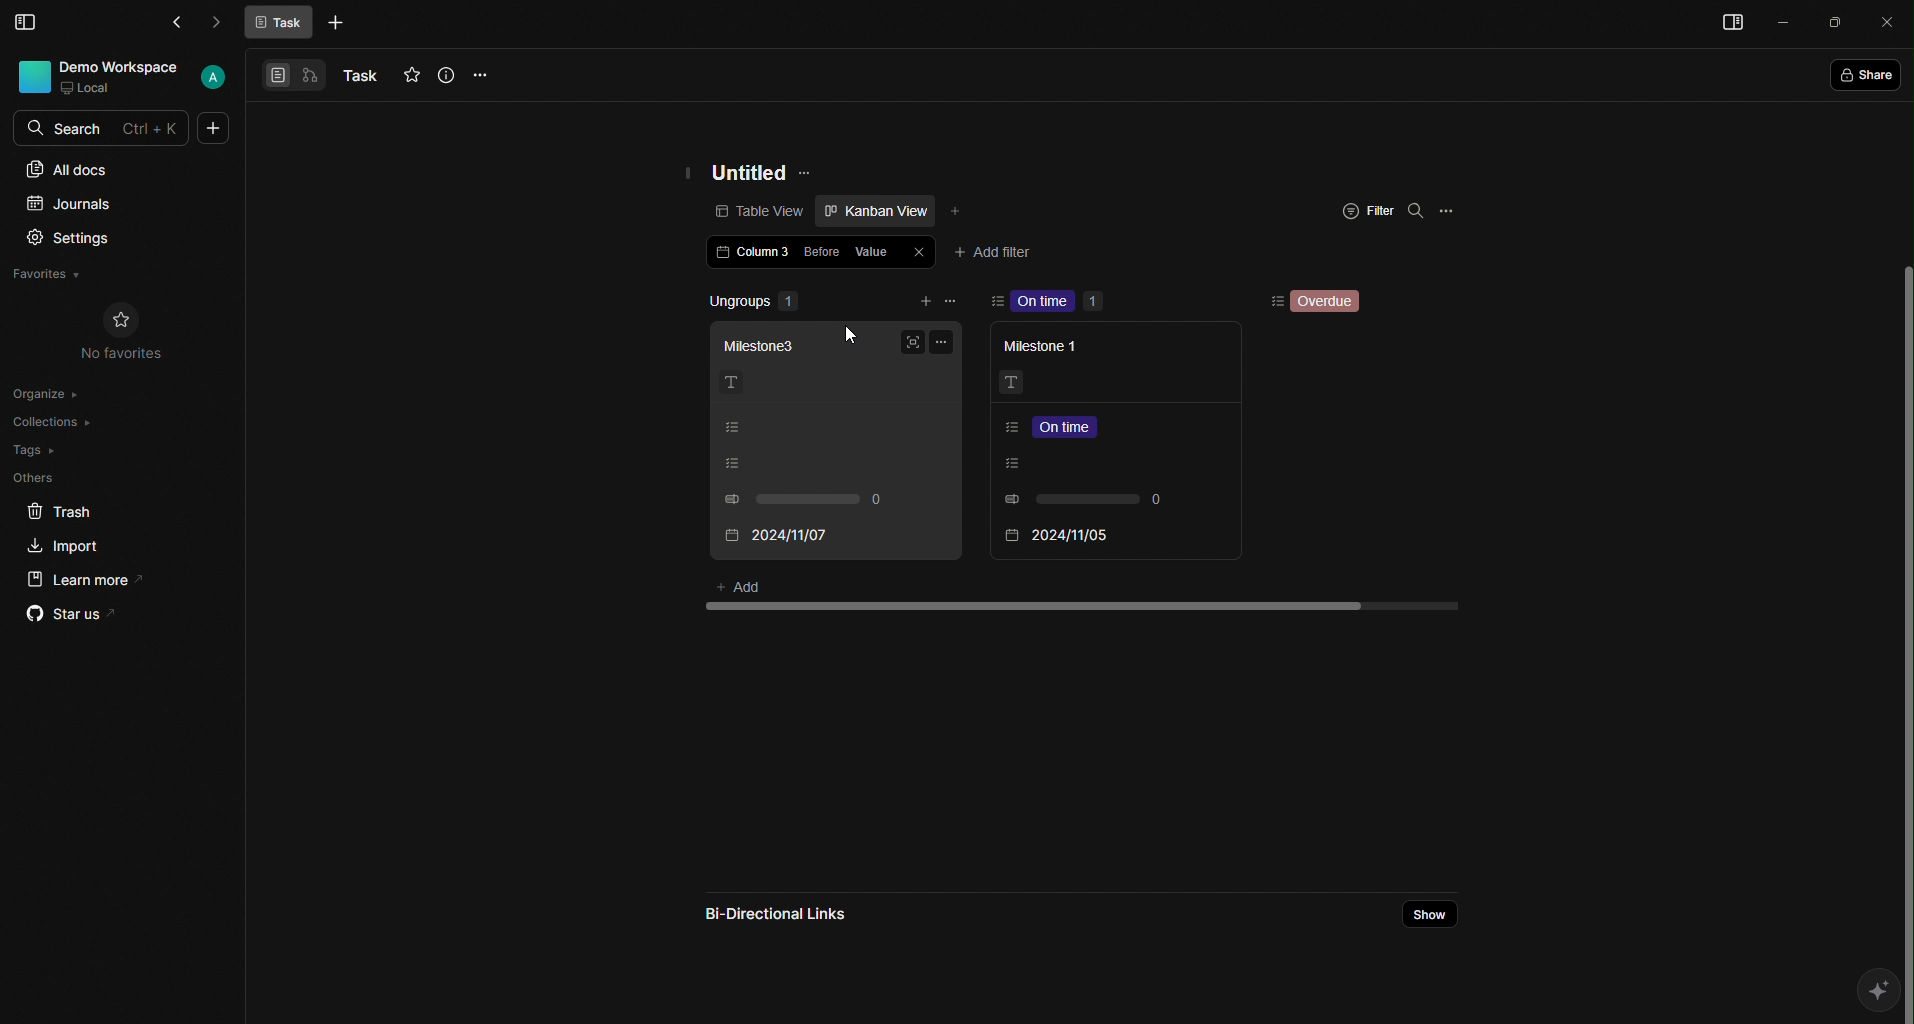 Image resolution: width=1914 pixels, height=1024 pixels. What do you see at coordinates (917, 250) in the screenshot?
I see `Close` at bounding box center [917, 250].